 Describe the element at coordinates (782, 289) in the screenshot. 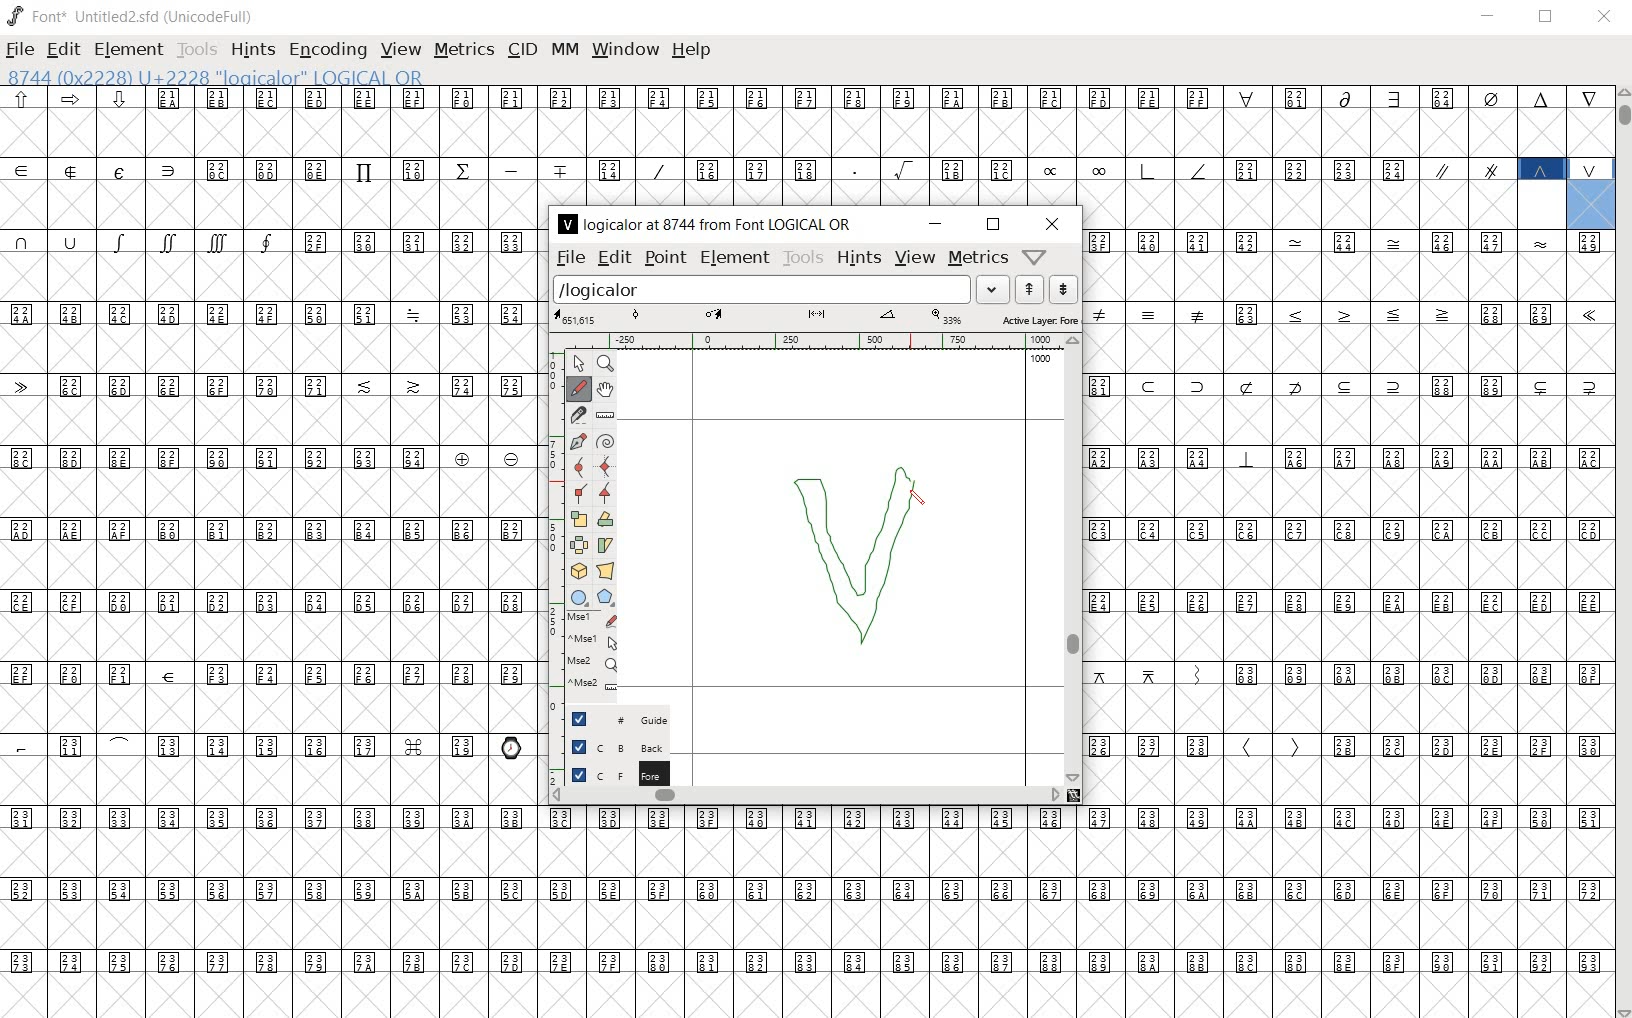

I see `load word list` at that location.